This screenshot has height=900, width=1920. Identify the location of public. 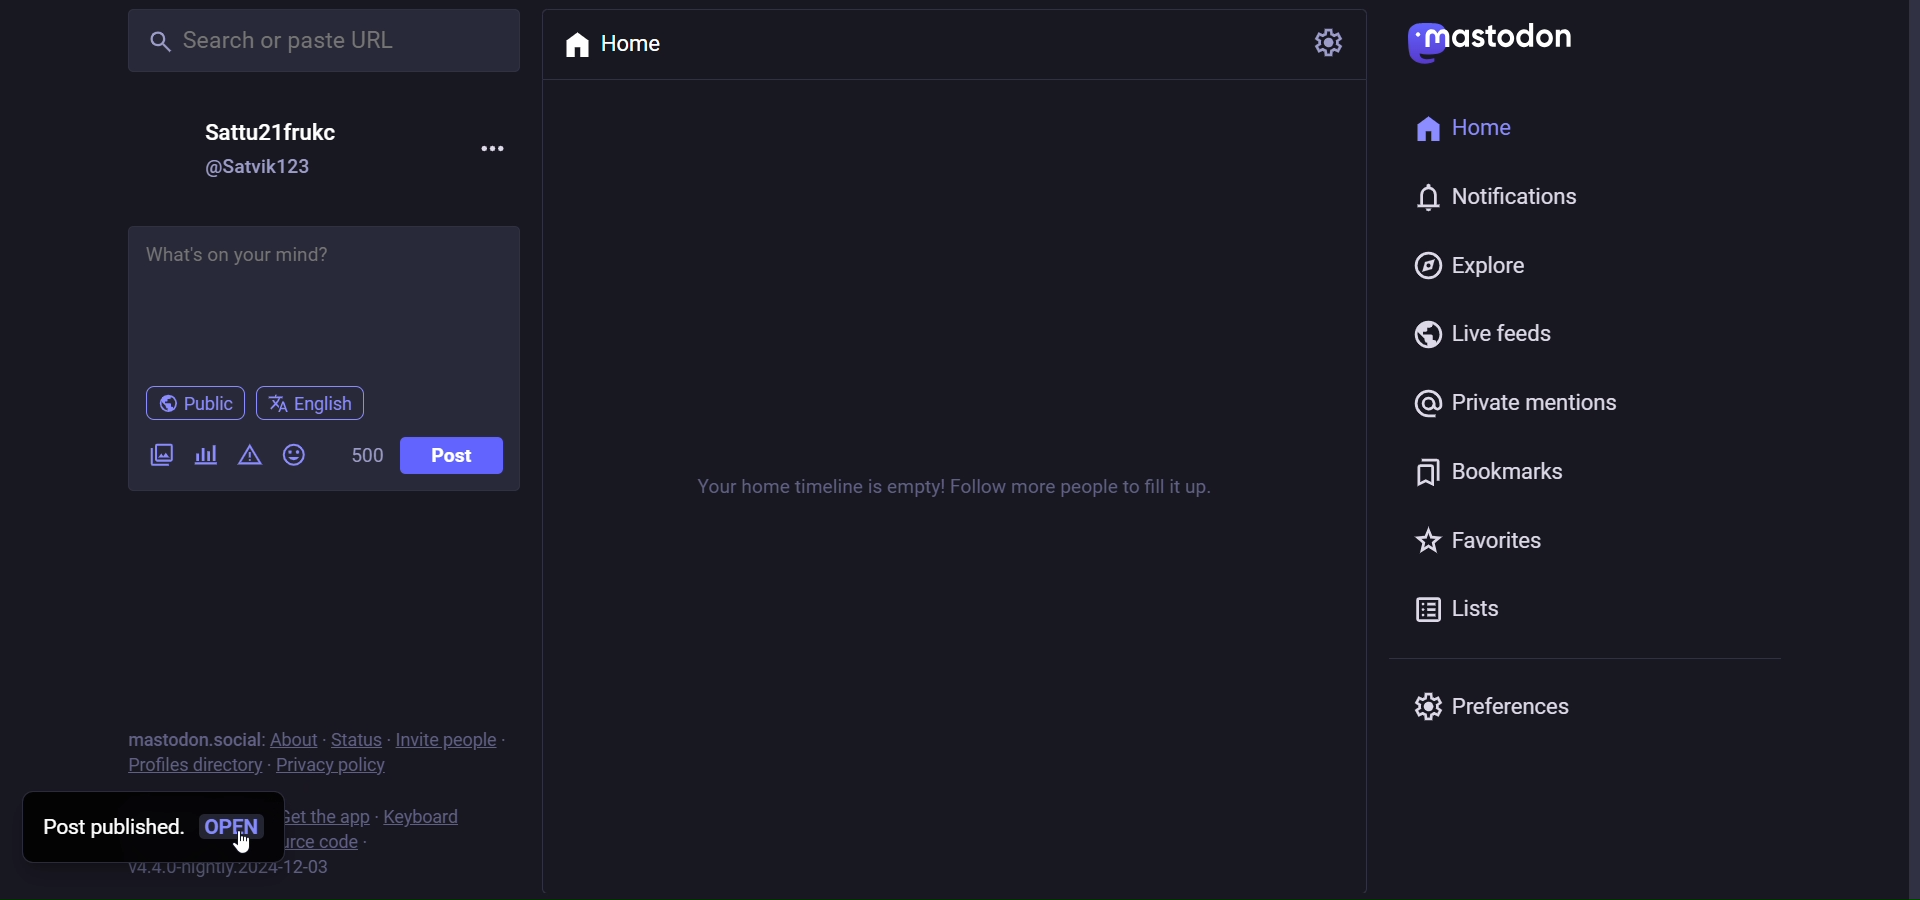
(191, 404).